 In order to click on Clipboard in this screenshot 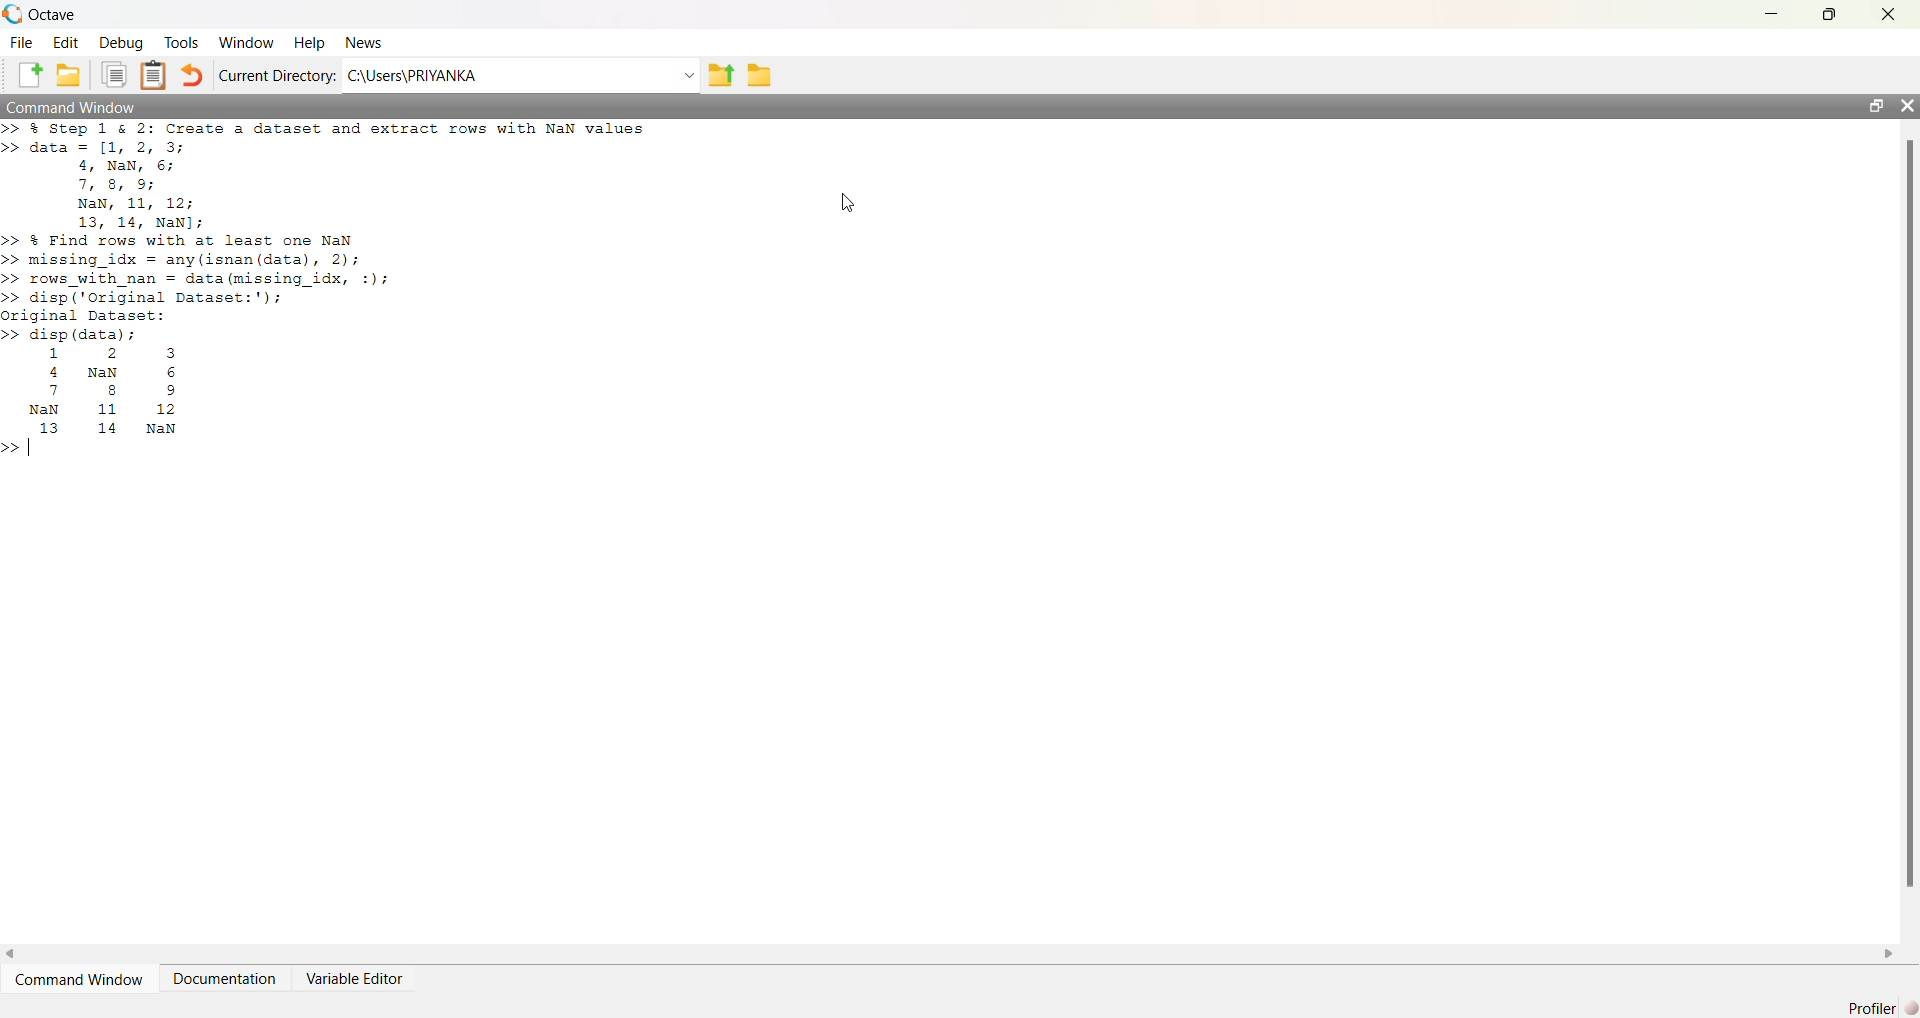, I will do `click(152, 75)`.